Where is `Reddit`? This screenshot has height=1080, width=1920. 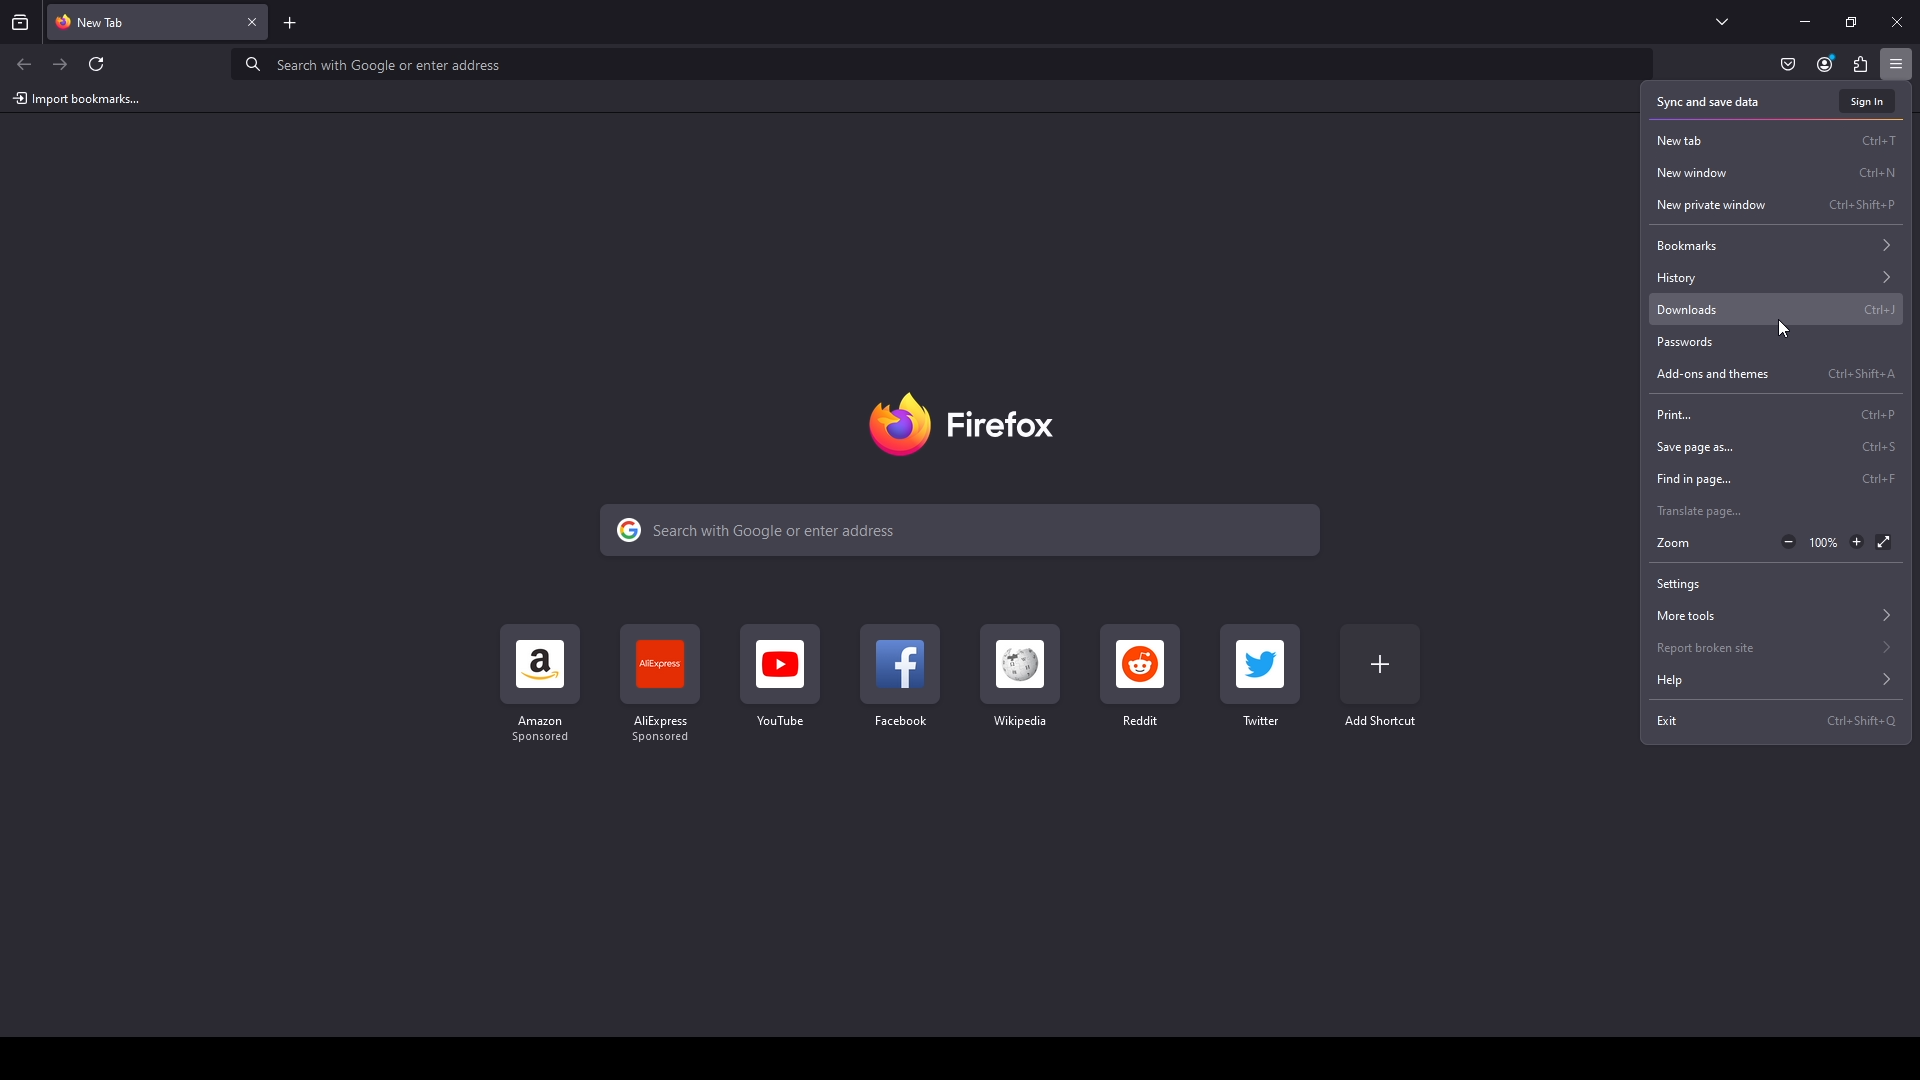
Reddit is located at coordinates (1141, 677).